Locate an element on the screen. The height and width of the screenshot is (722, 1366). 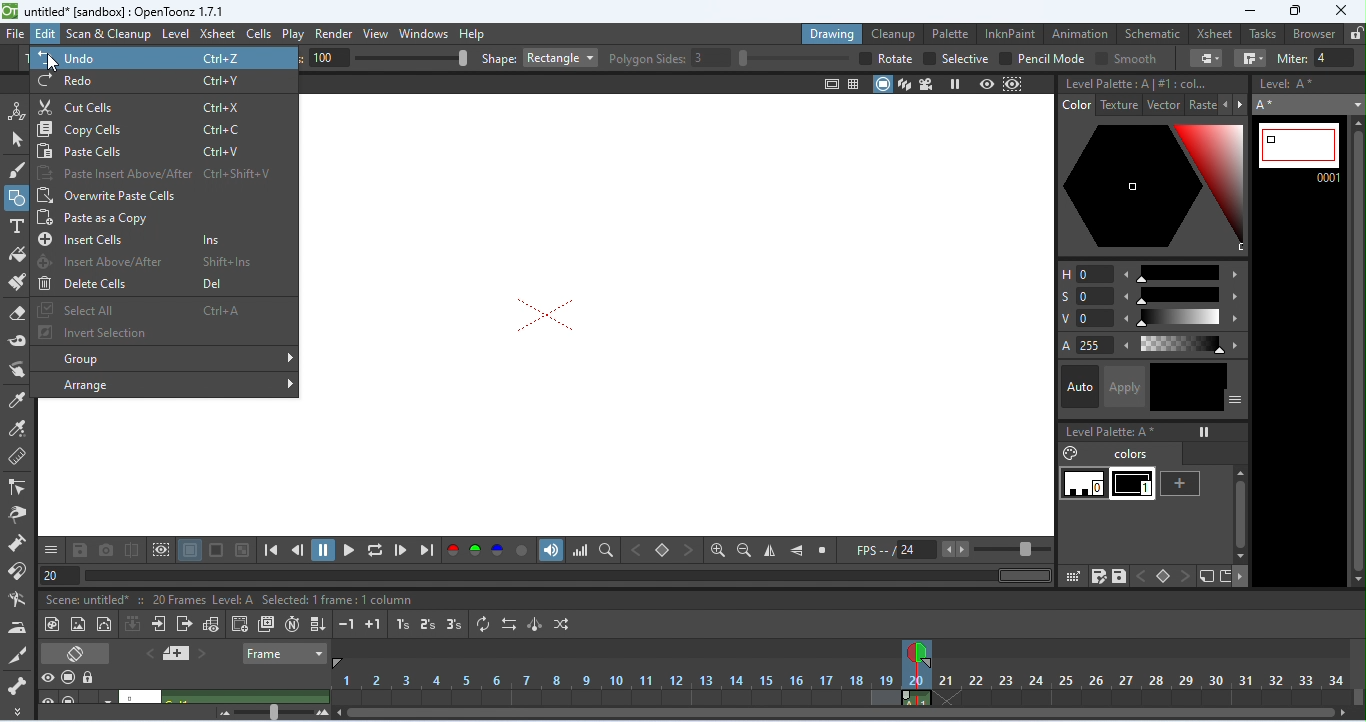
flip vertically is located at coordinates (796, 551).